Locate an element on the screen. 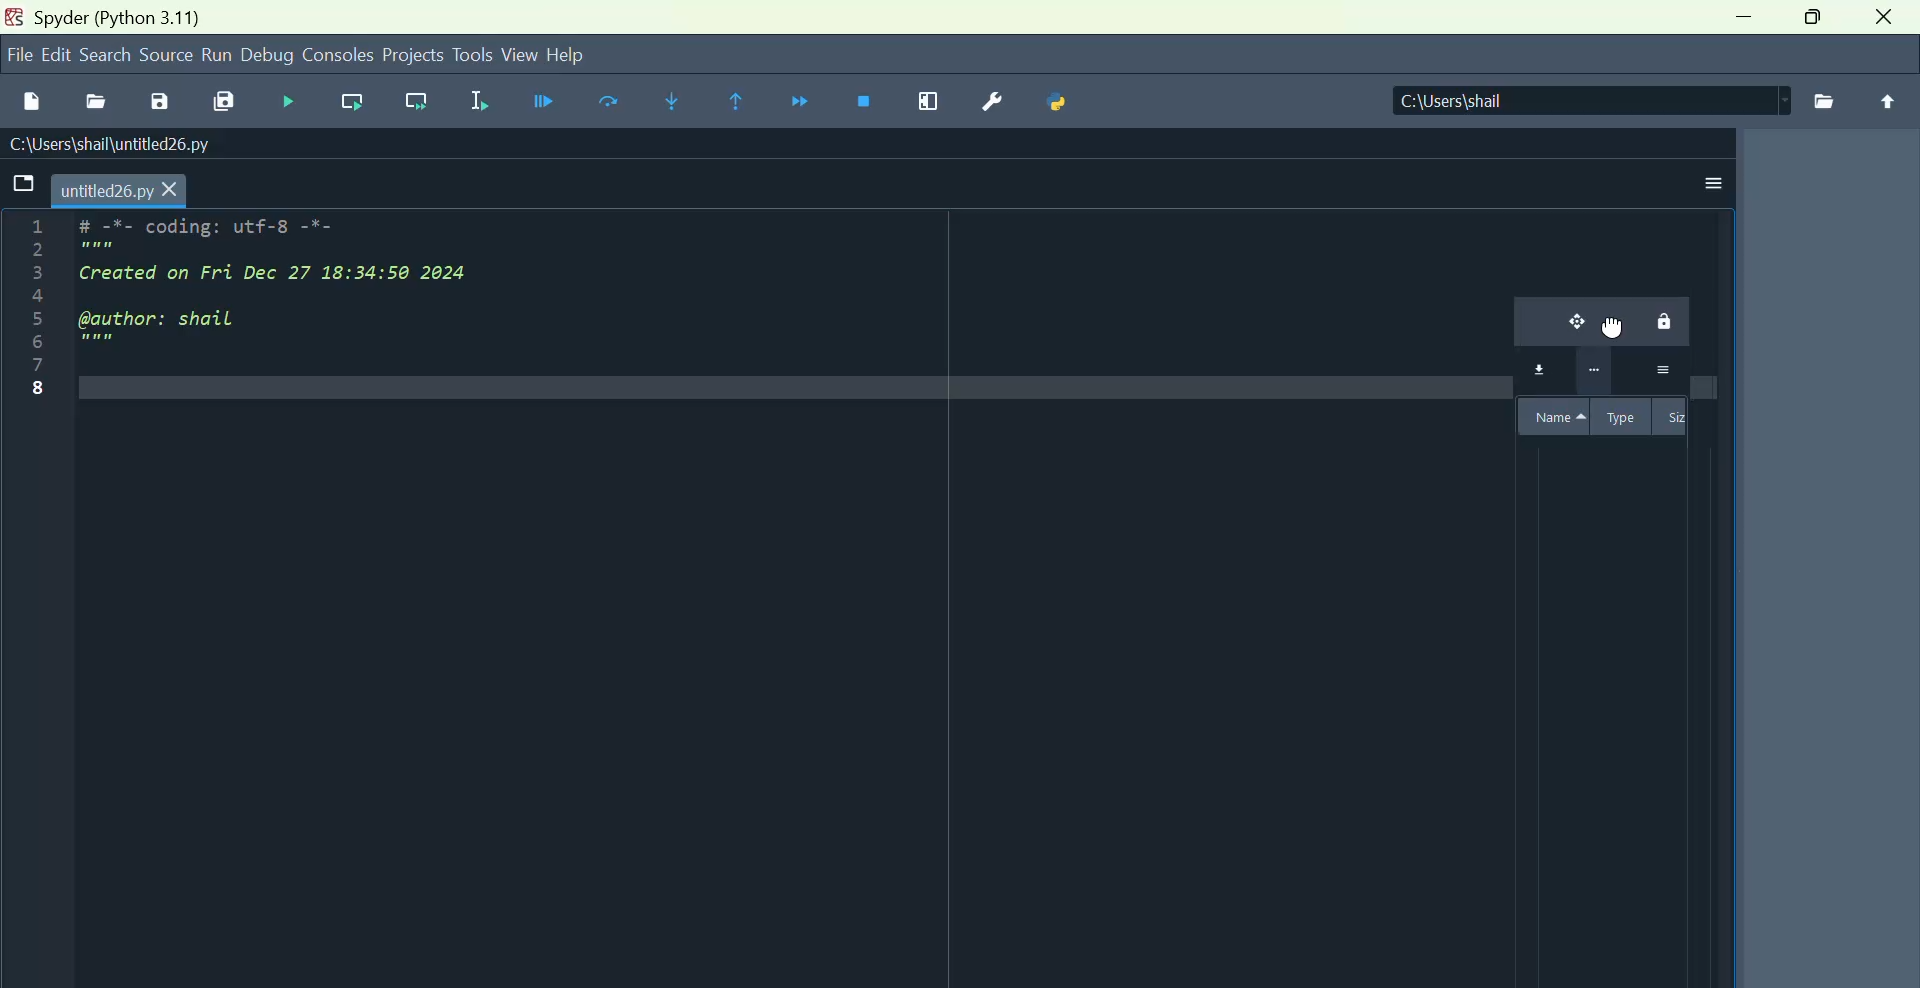   is located at coordinates (59, 54).